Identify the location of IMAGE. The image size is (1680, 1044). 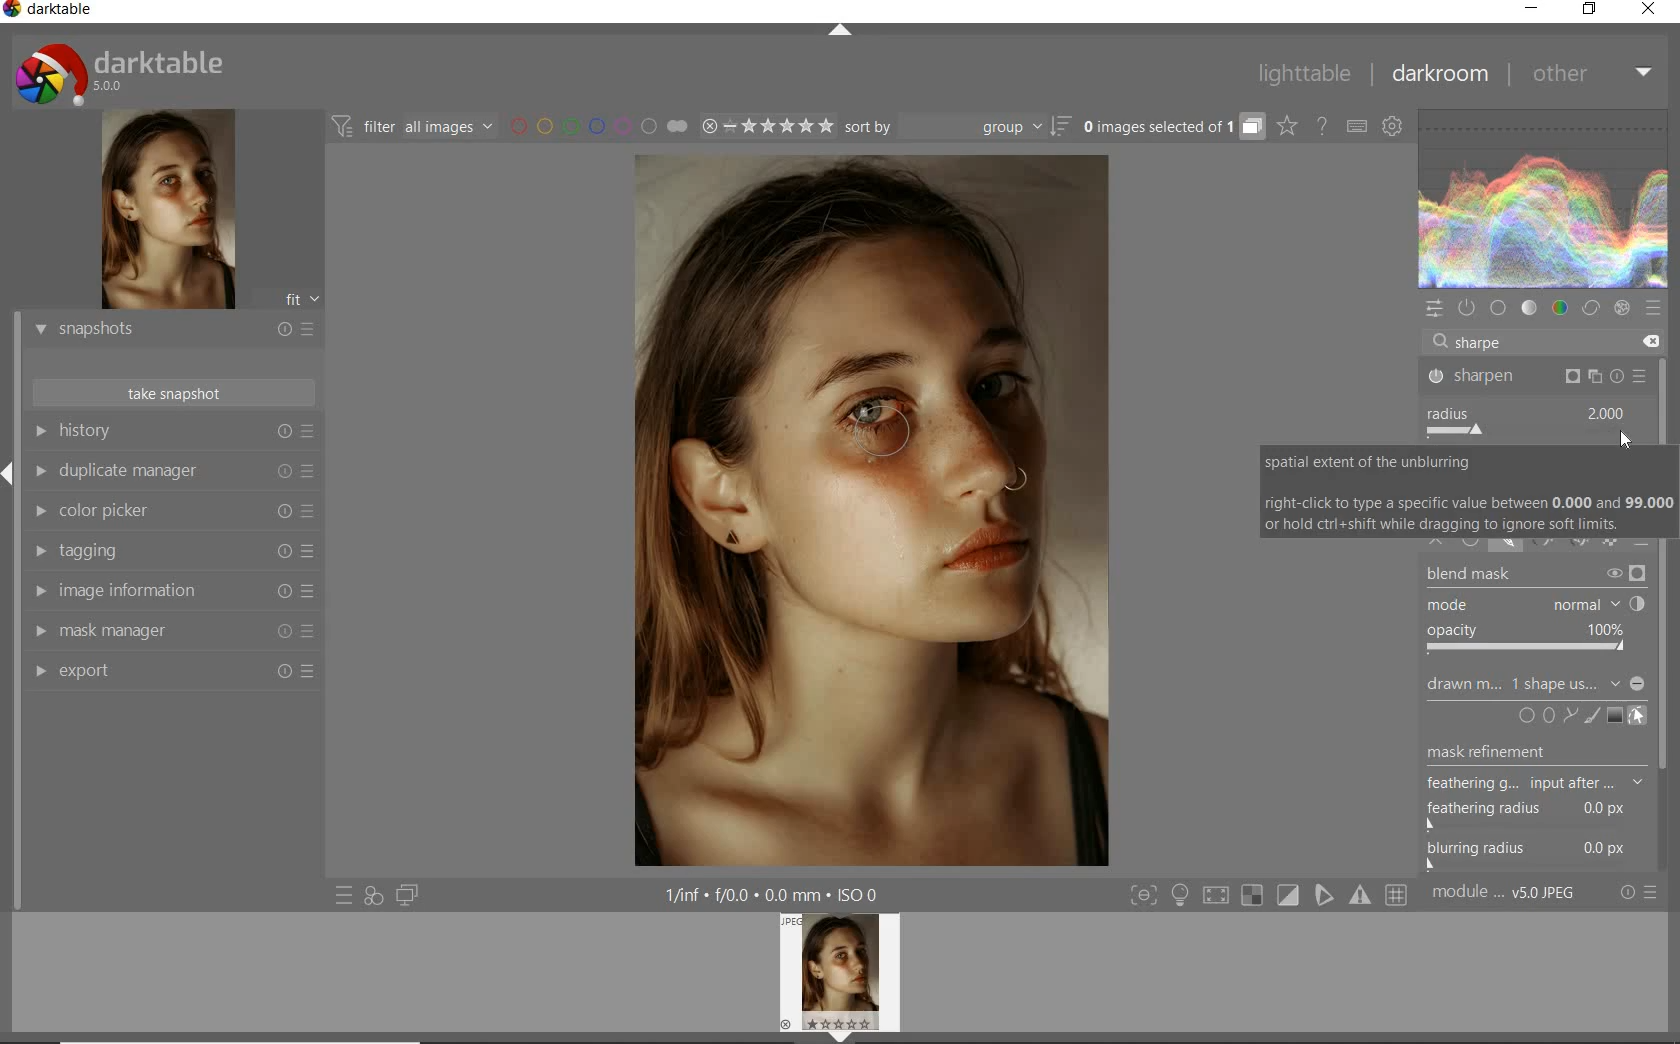
(845, 975).